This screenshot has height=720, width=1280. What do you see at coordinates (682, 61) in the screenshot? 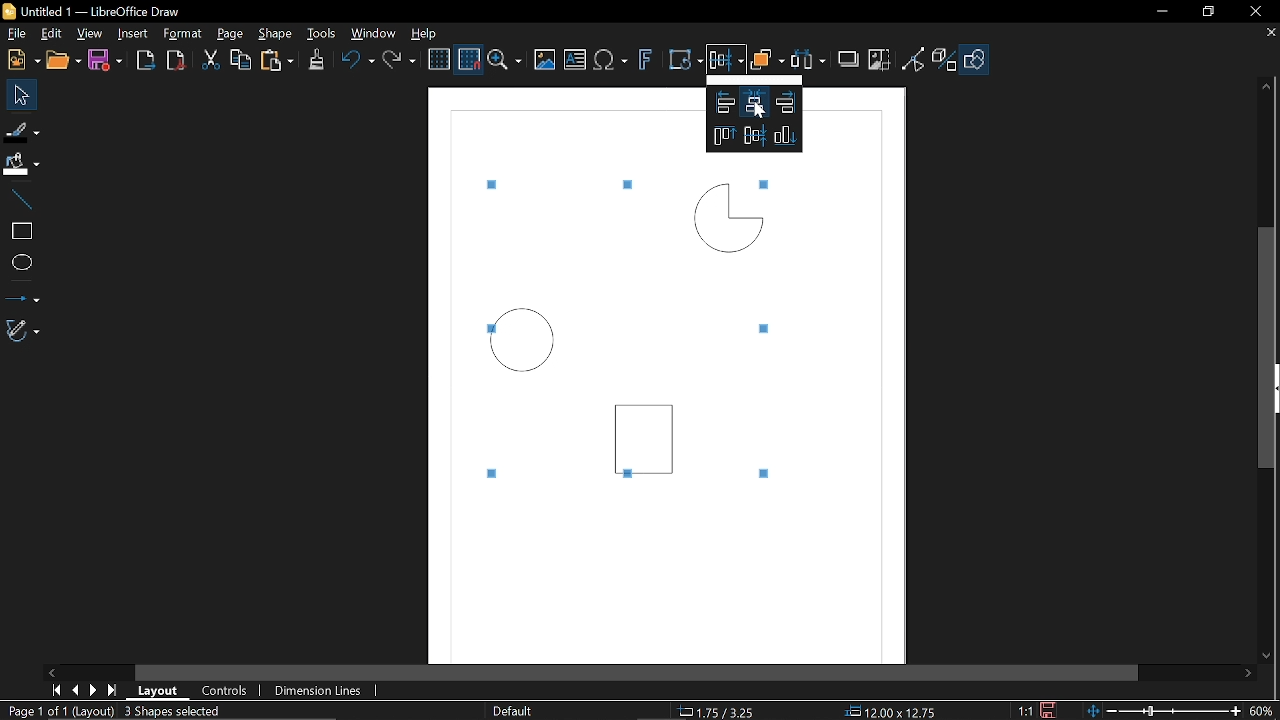
I see `Transform` at bounding box center [682, 61].